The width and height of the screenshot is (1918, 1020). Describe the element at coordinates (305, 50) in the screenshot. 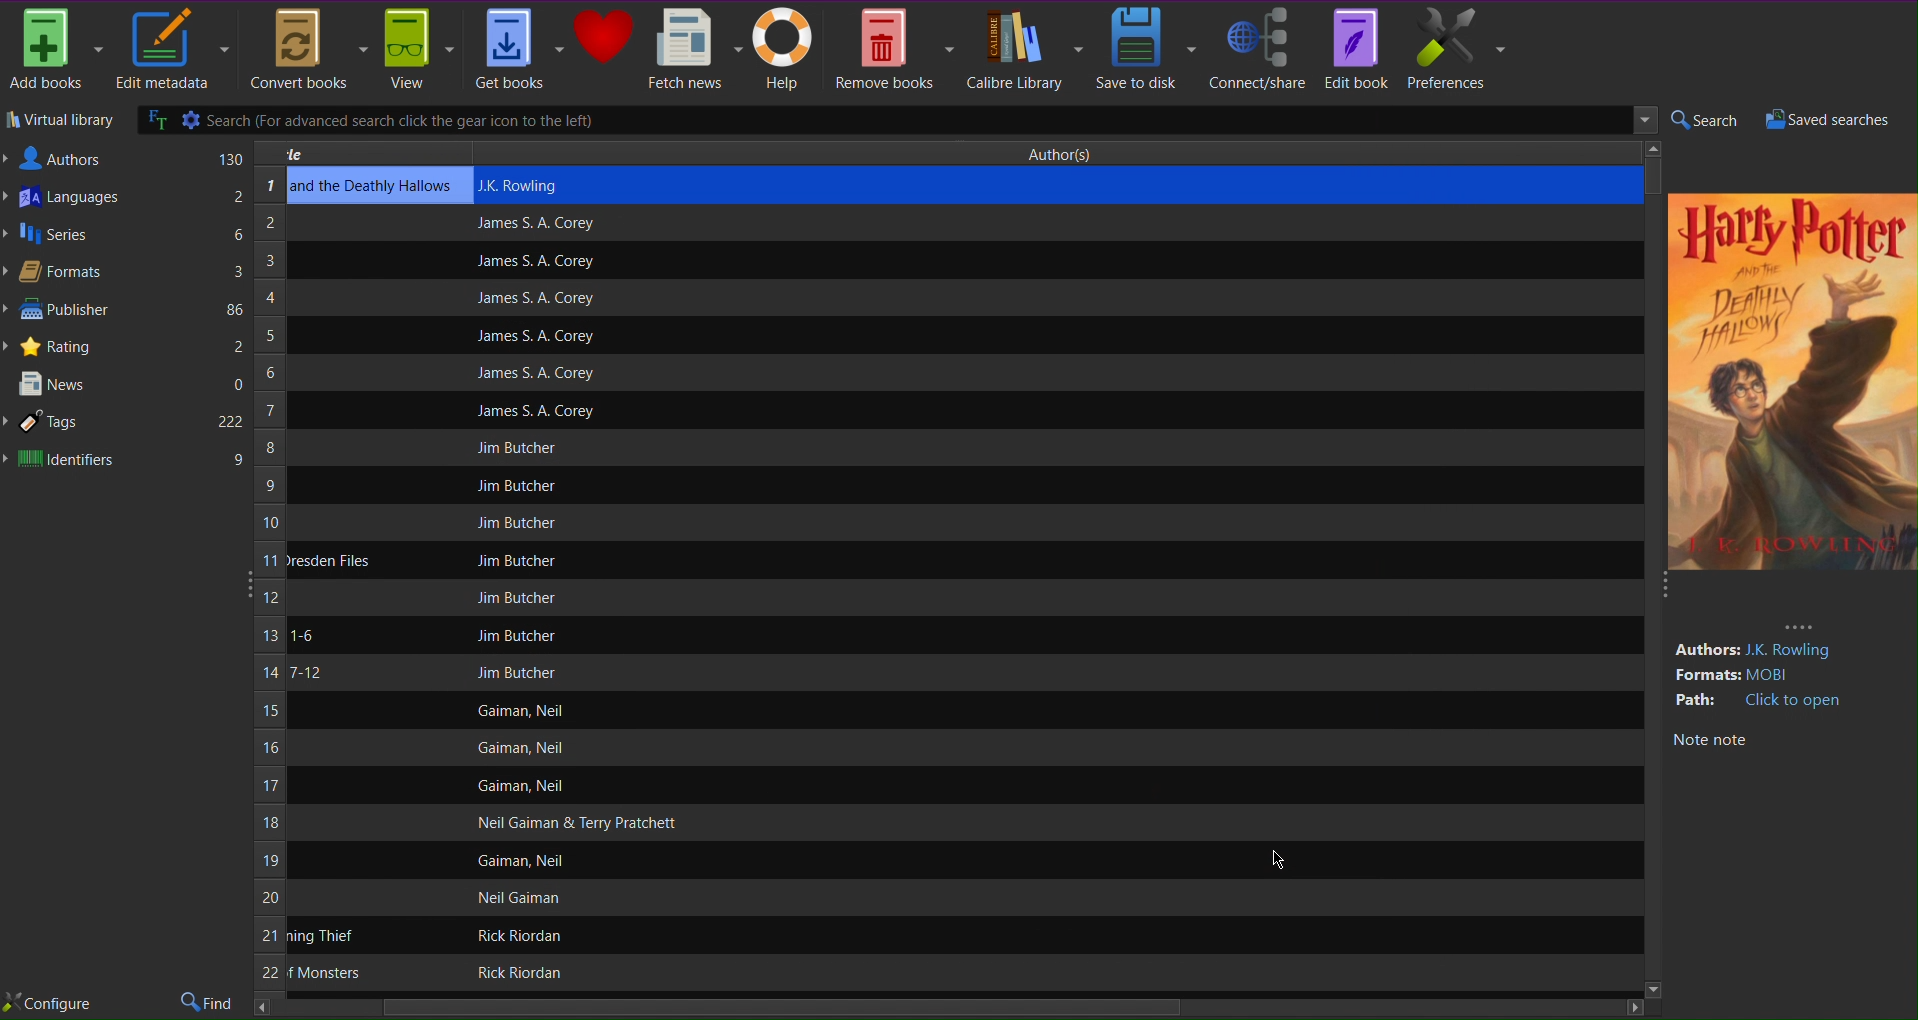

I see `Convert` at that location.